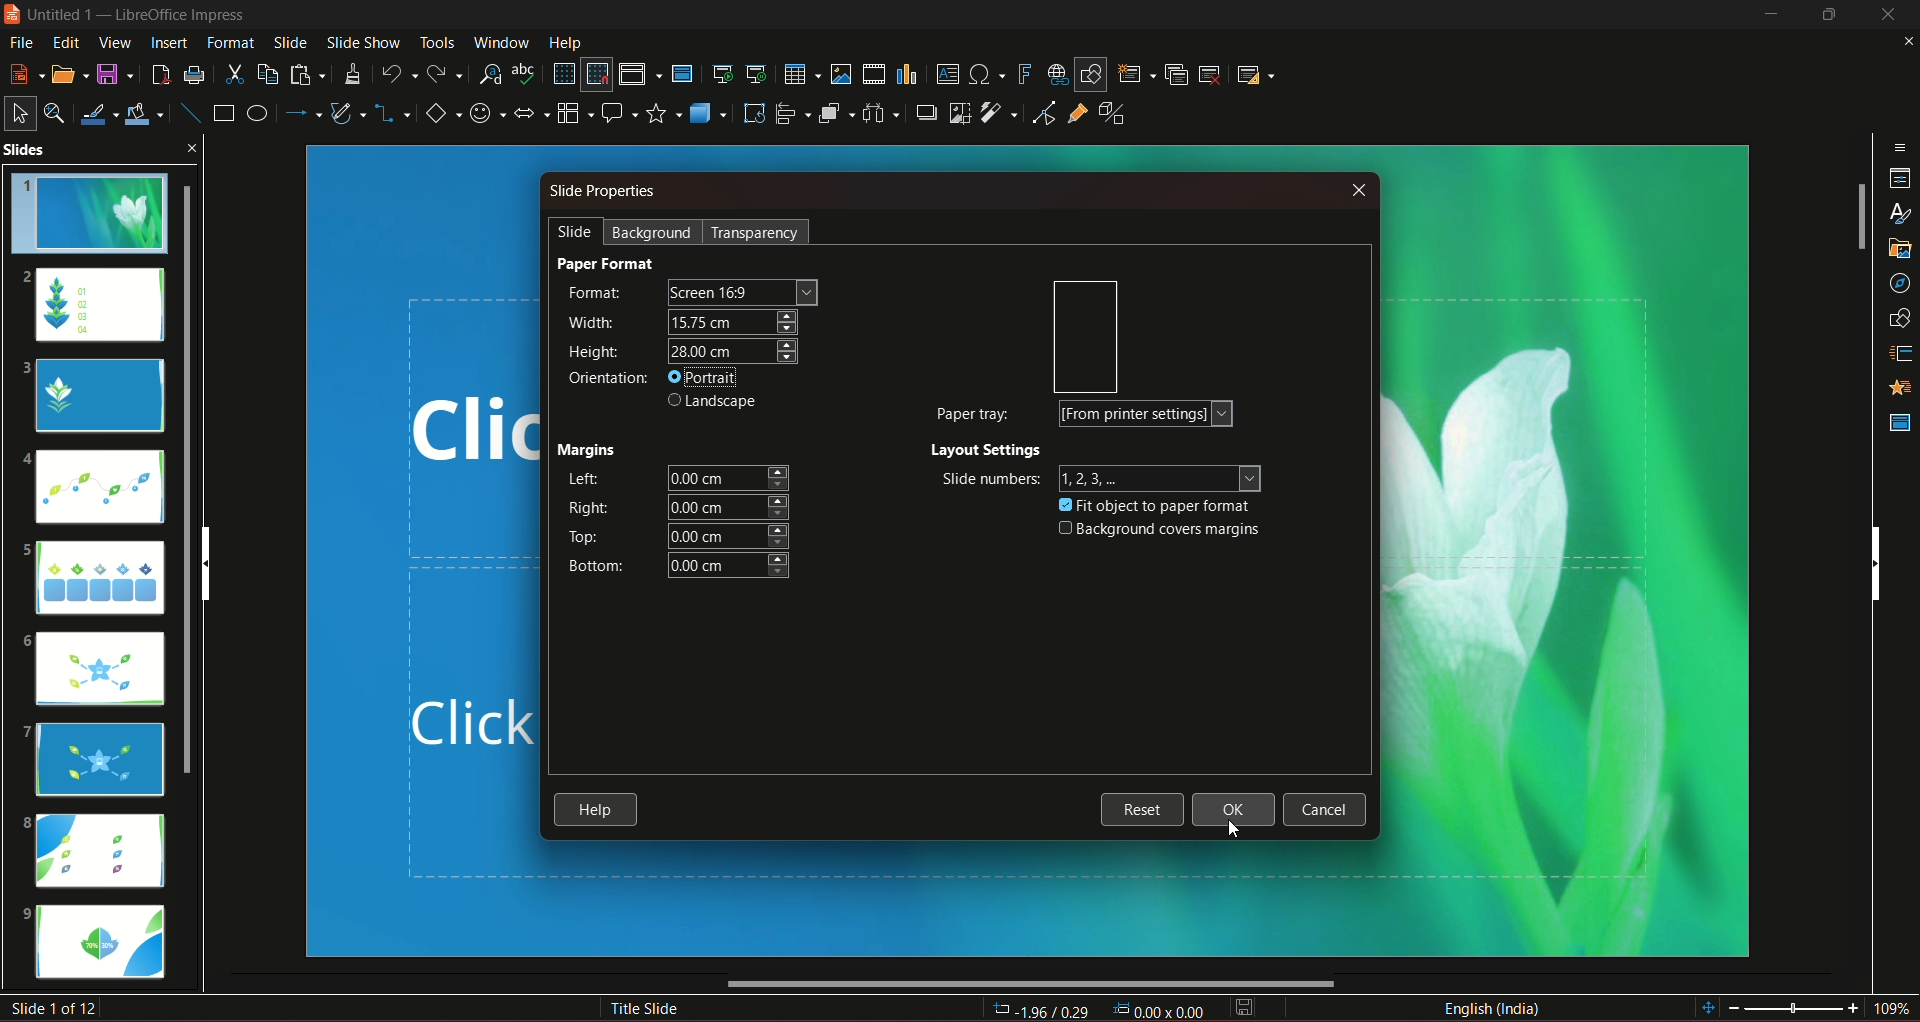 The width and height of the screenshot is (1920, 1022). I want to click on slide 3, so click(98, 396).